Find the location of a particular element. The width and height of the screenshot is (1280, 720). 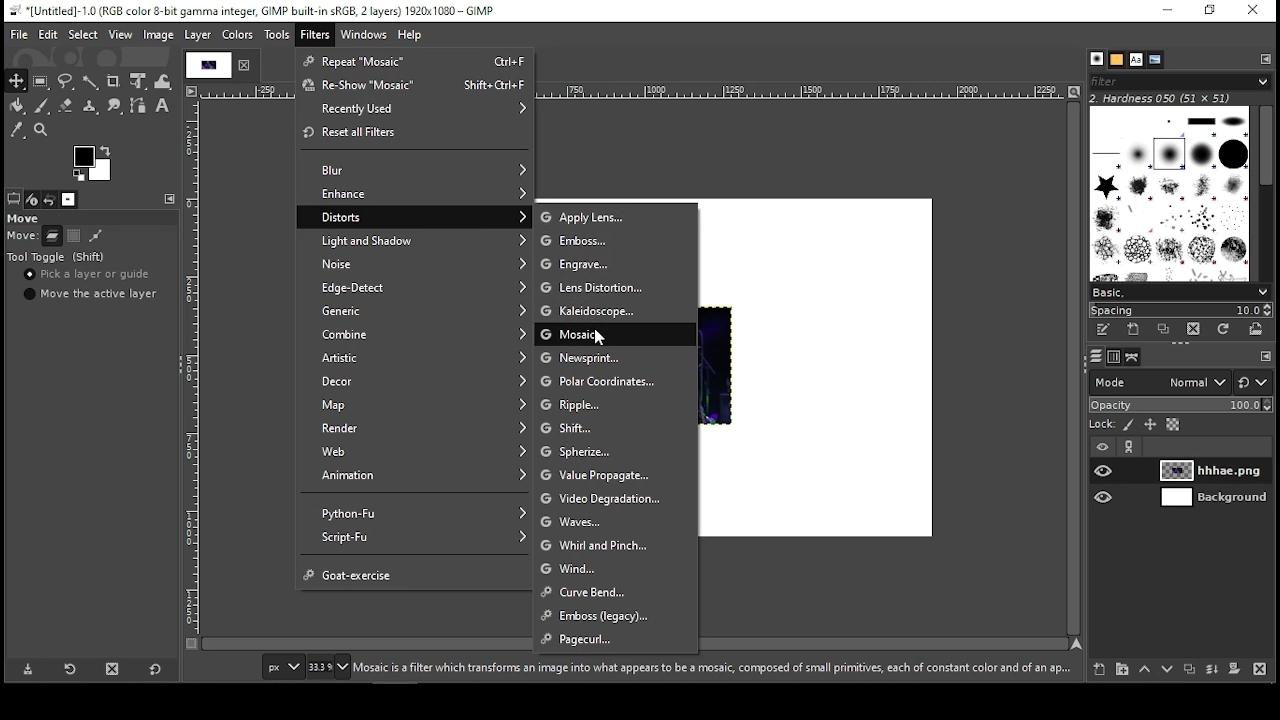

decor is located at coordinates (418, 380).